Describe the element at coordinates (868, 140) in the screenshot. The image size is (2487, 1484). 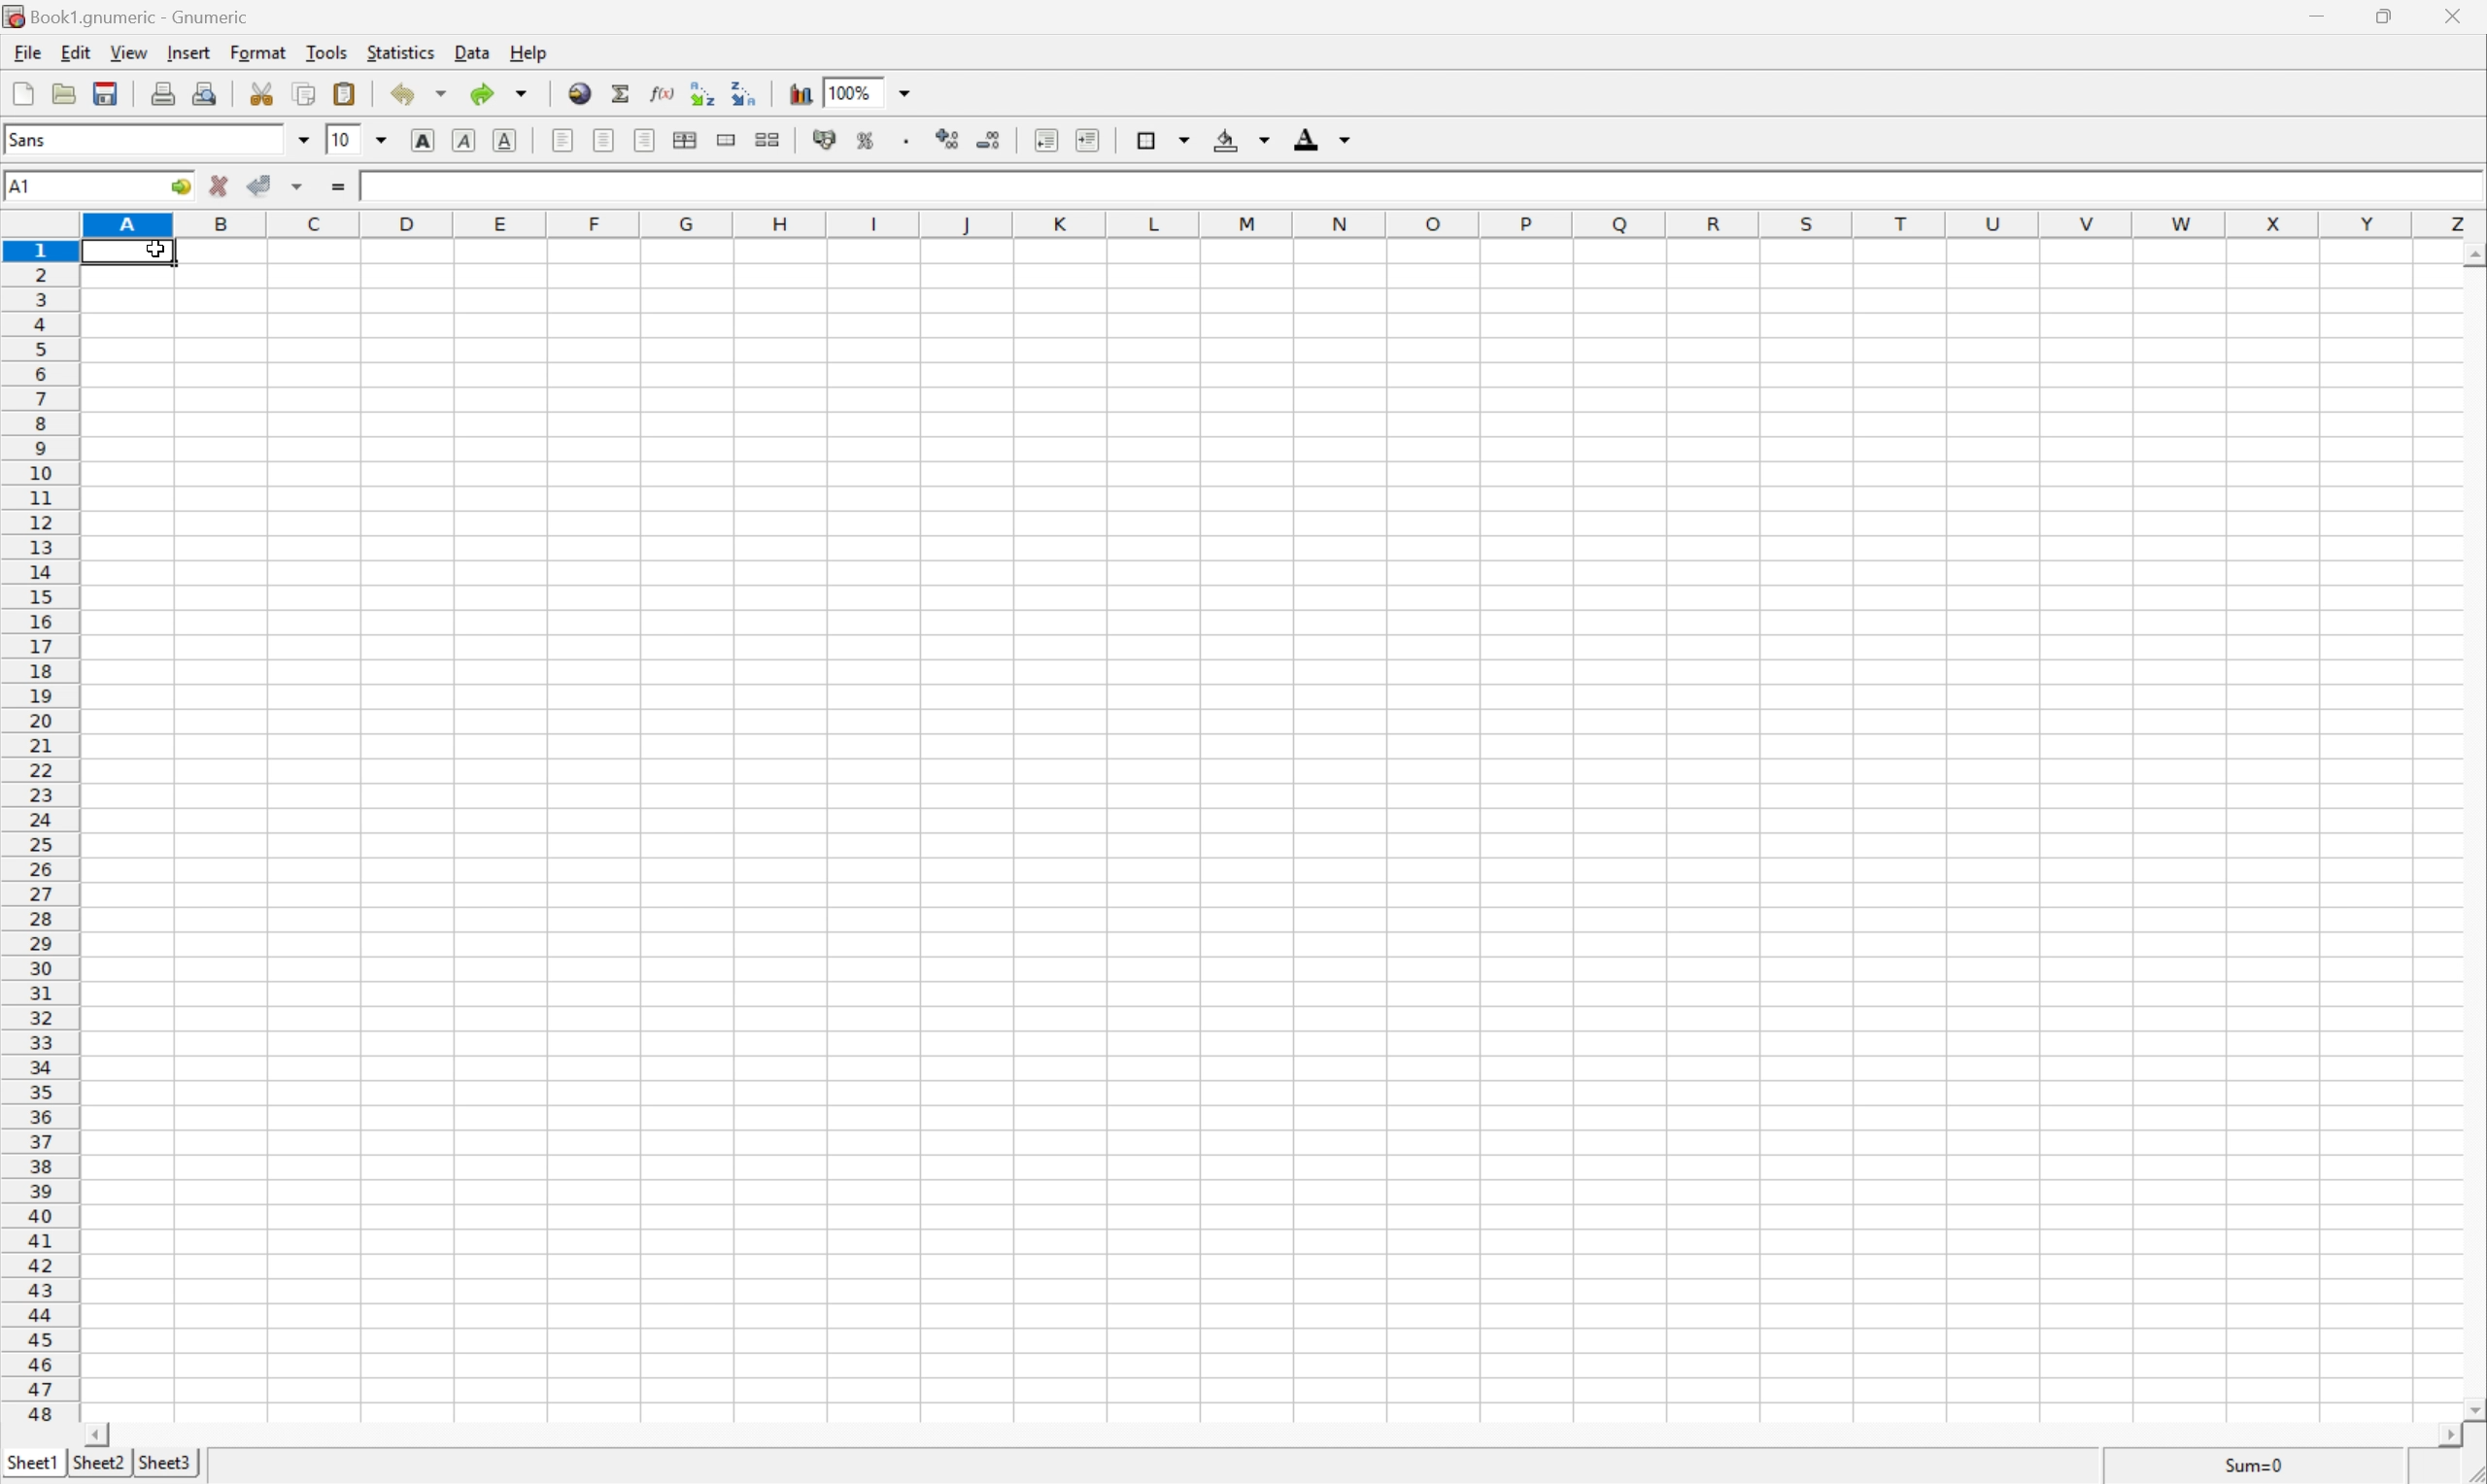
I see `format selection as percentage` at that location.